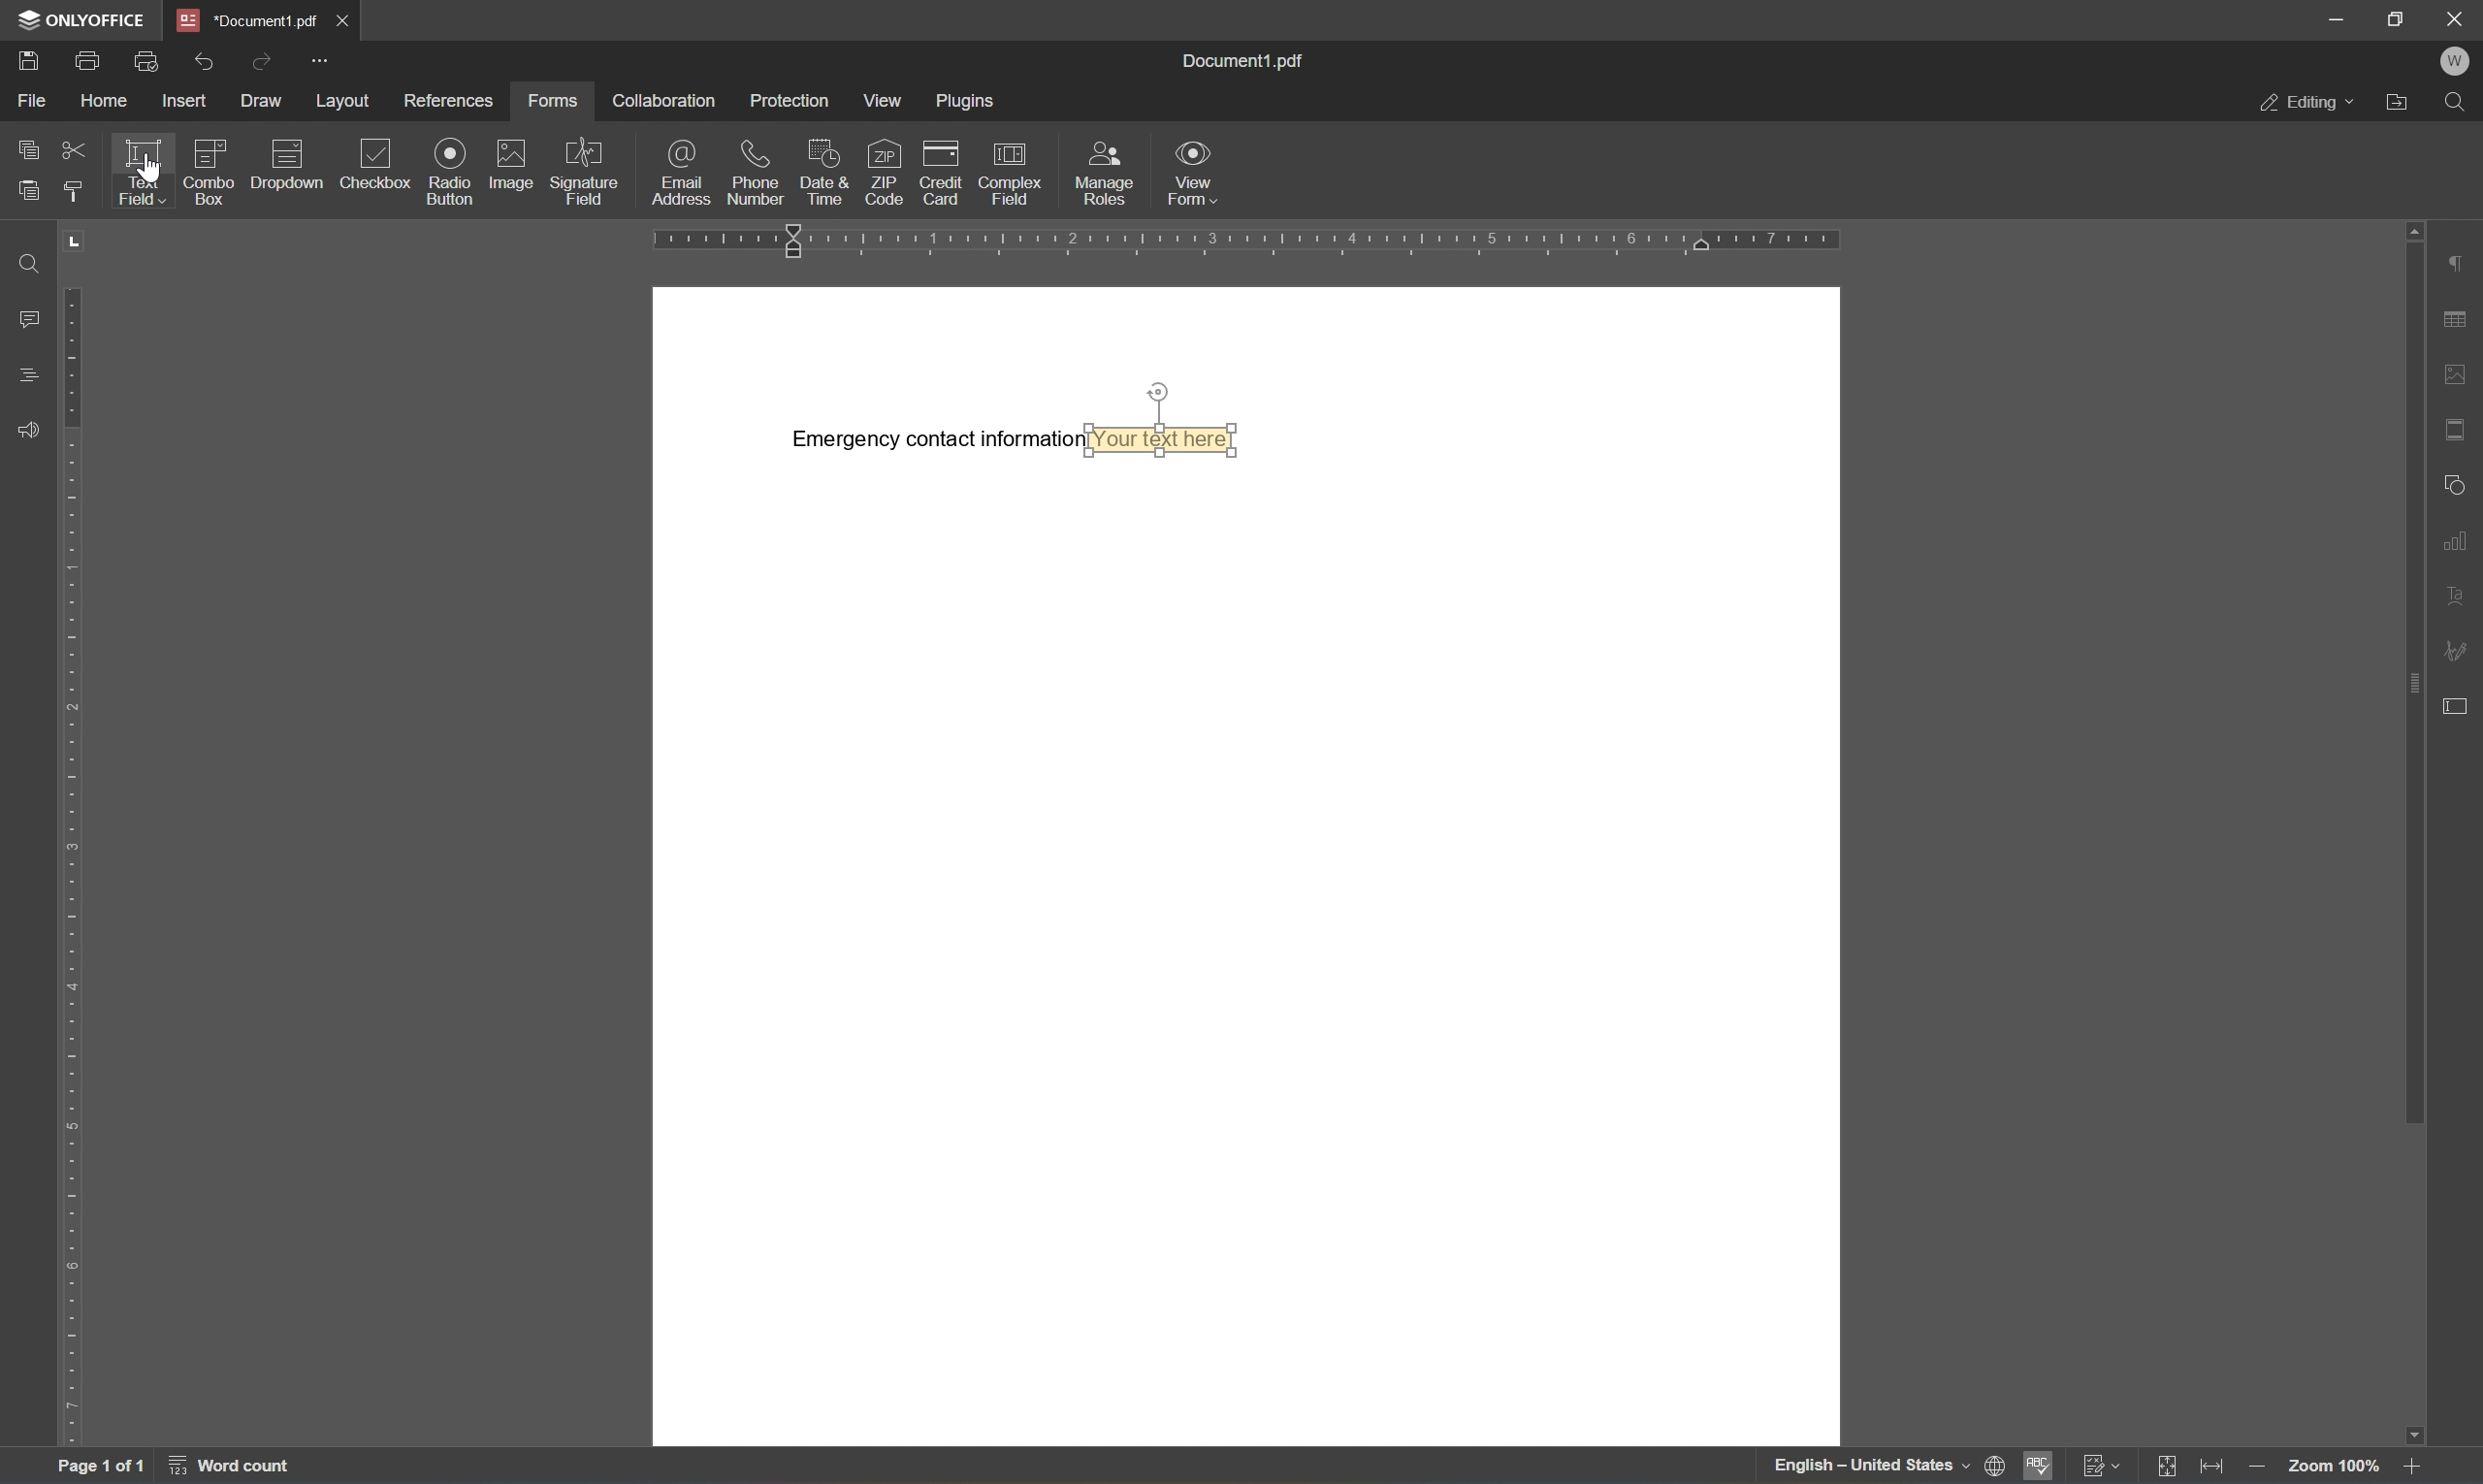 The height and width of the screenshot is (1484, 2483). I want to click on page 1 of 1, so click(101, 1468).